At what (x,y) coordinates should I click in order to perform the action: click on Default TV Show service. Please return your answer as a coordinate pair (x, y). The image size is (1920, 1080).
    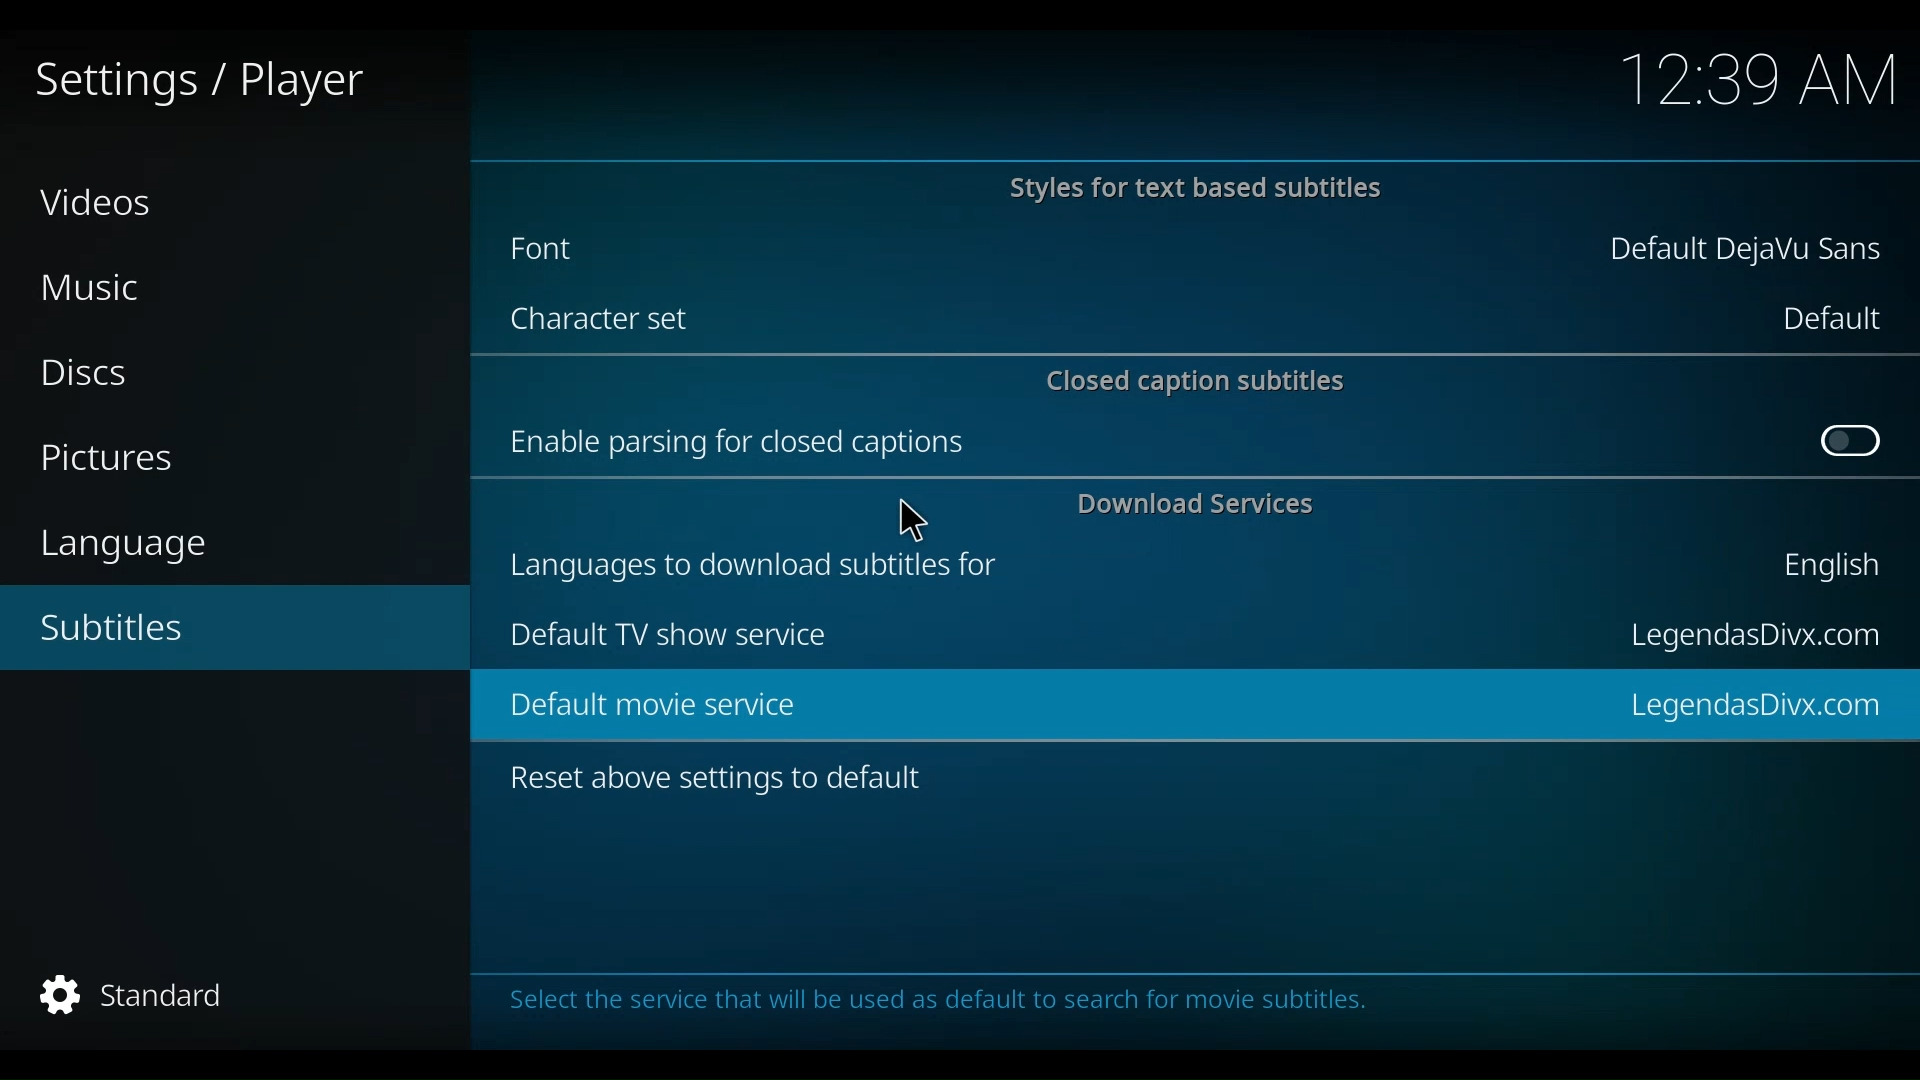
    Looking at the image, I should click on (667, 635).